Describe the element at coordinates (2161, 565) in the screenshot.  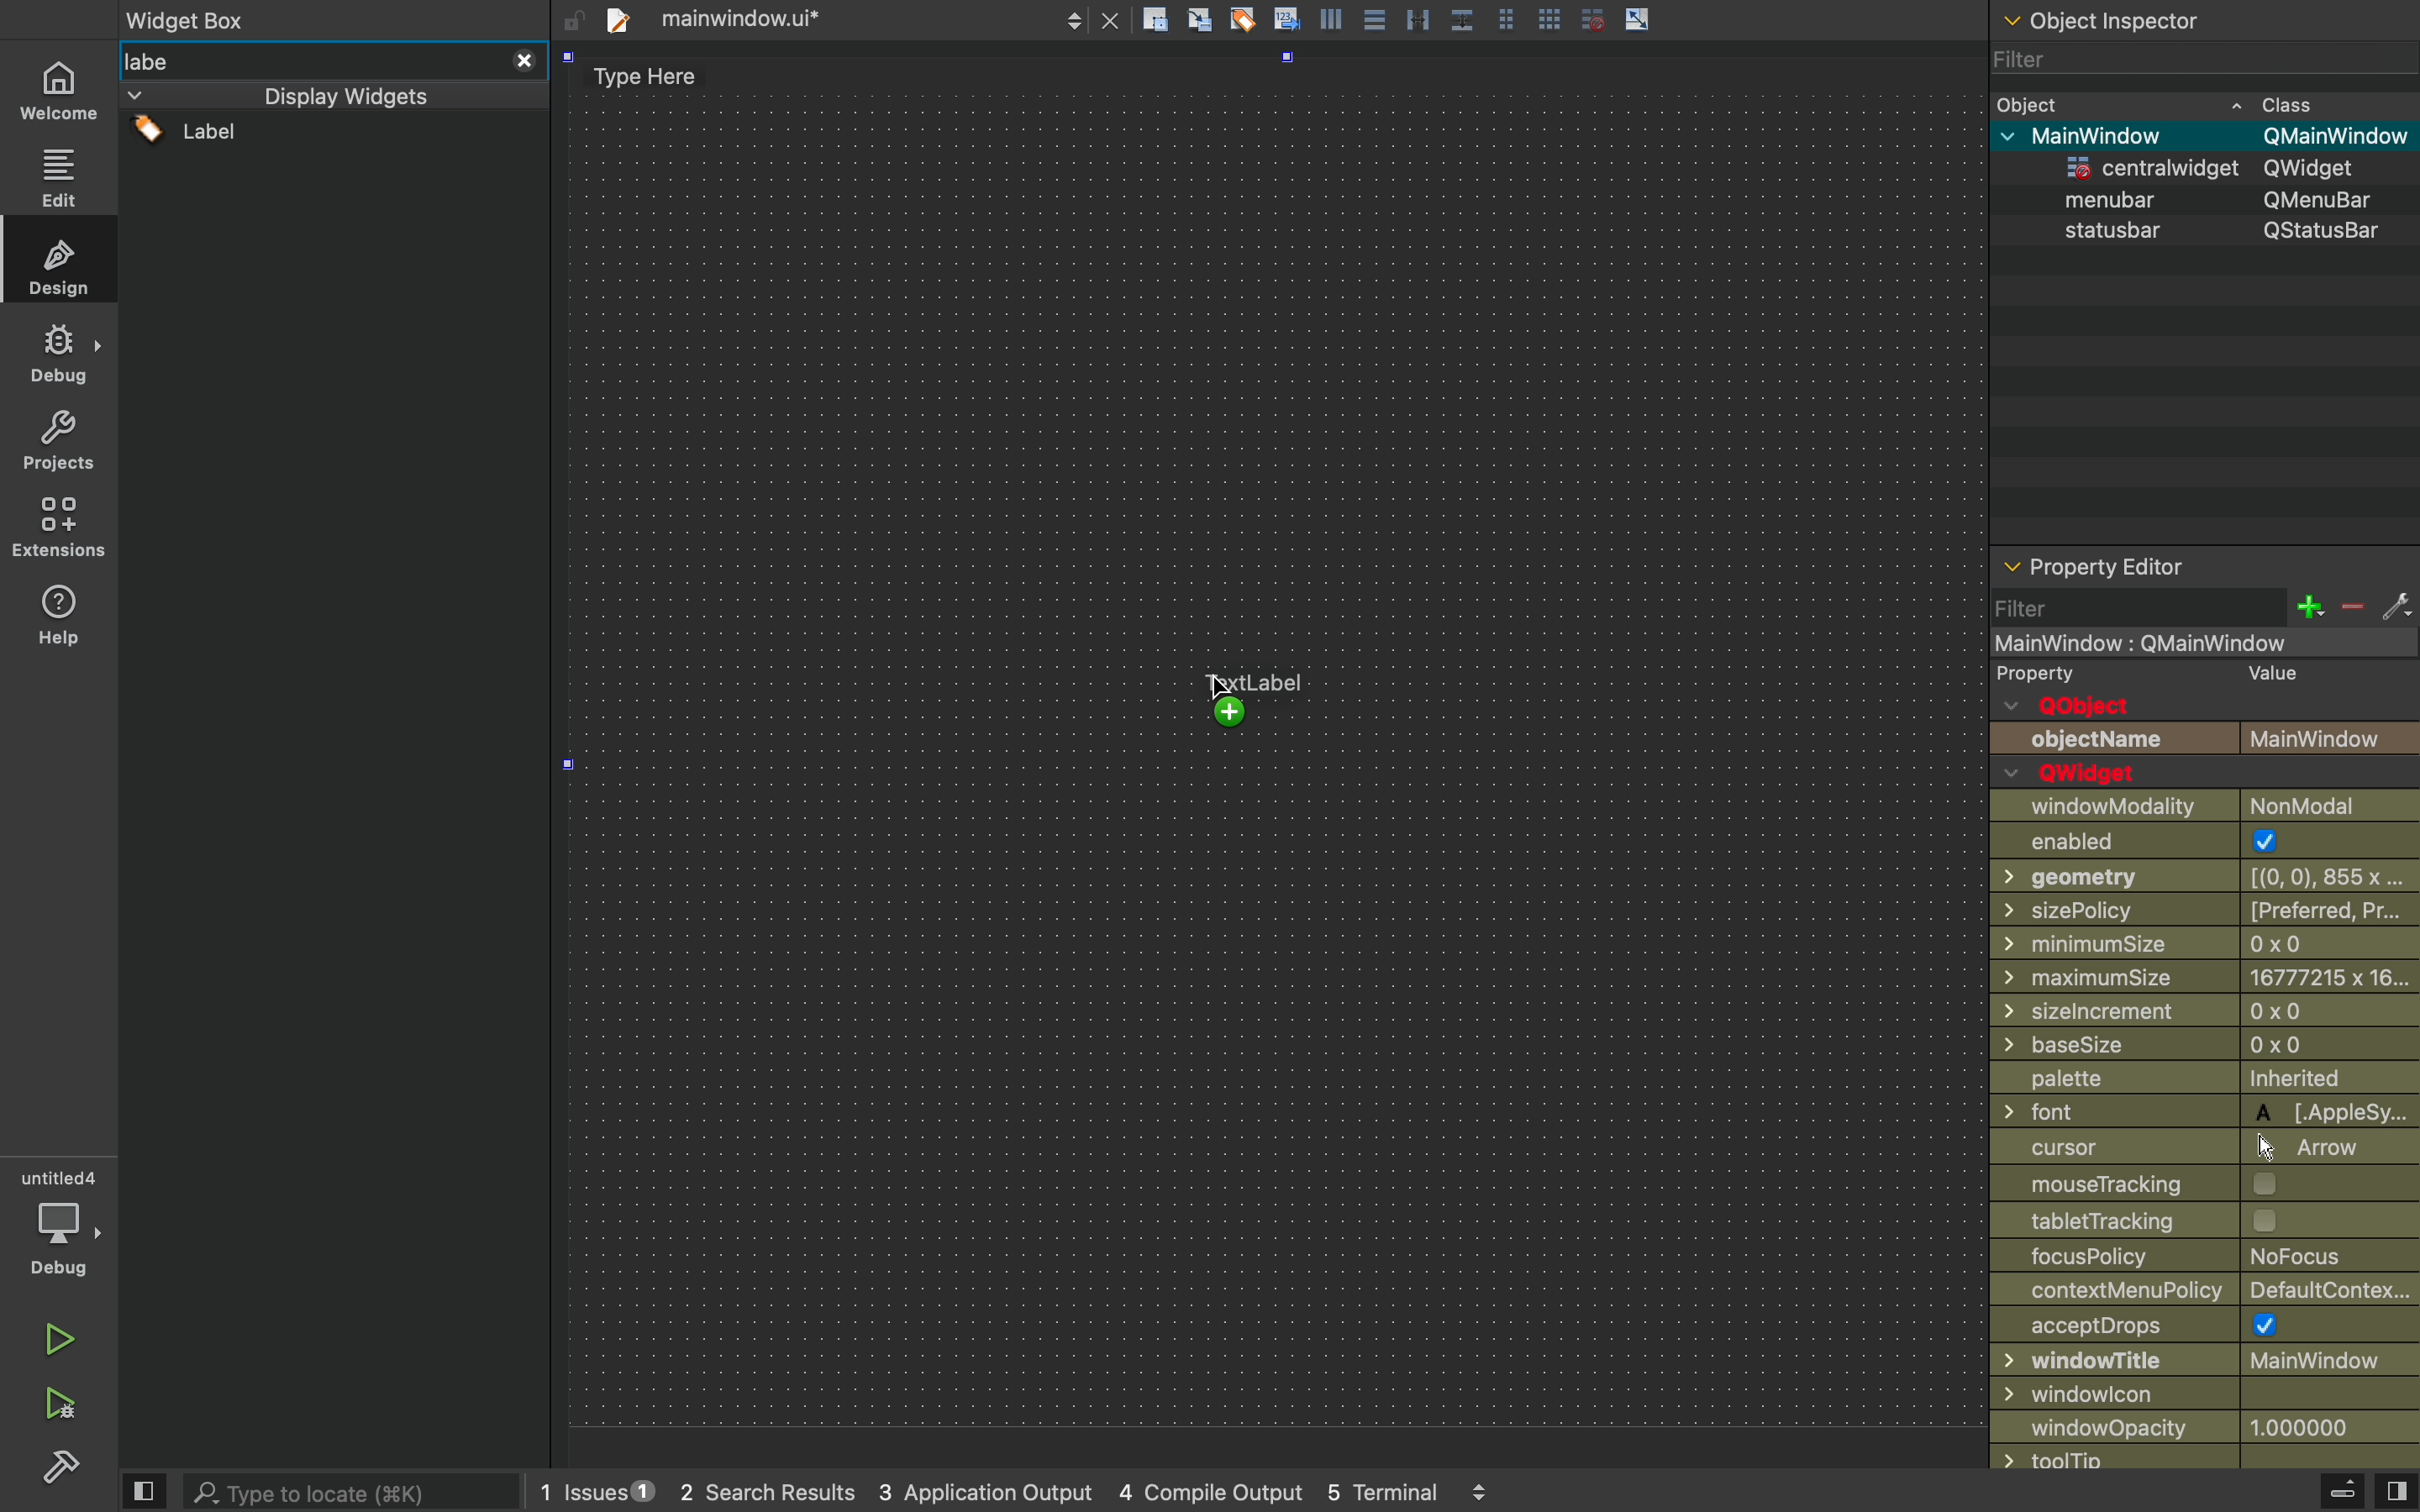
I see `properties of selected widget ` at that location.